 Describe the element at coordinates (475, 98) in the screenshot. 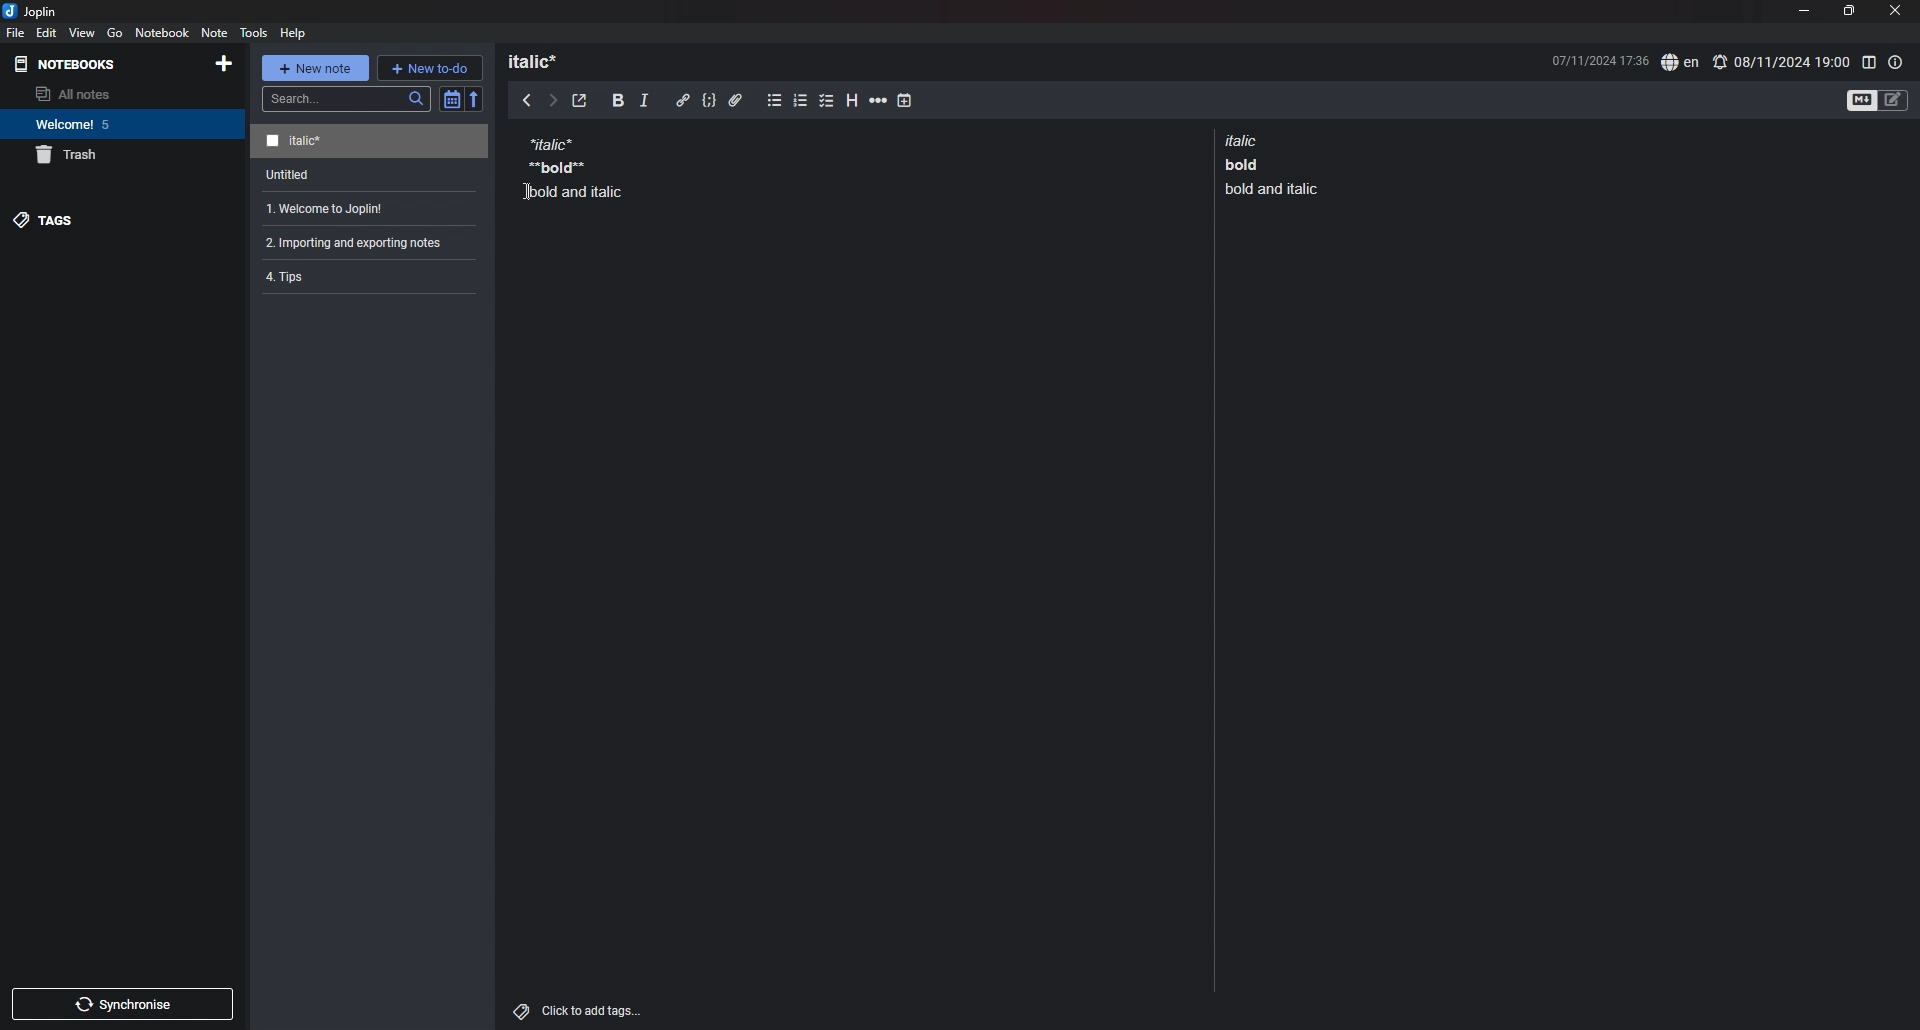

I see `reverse sort order` at that location.